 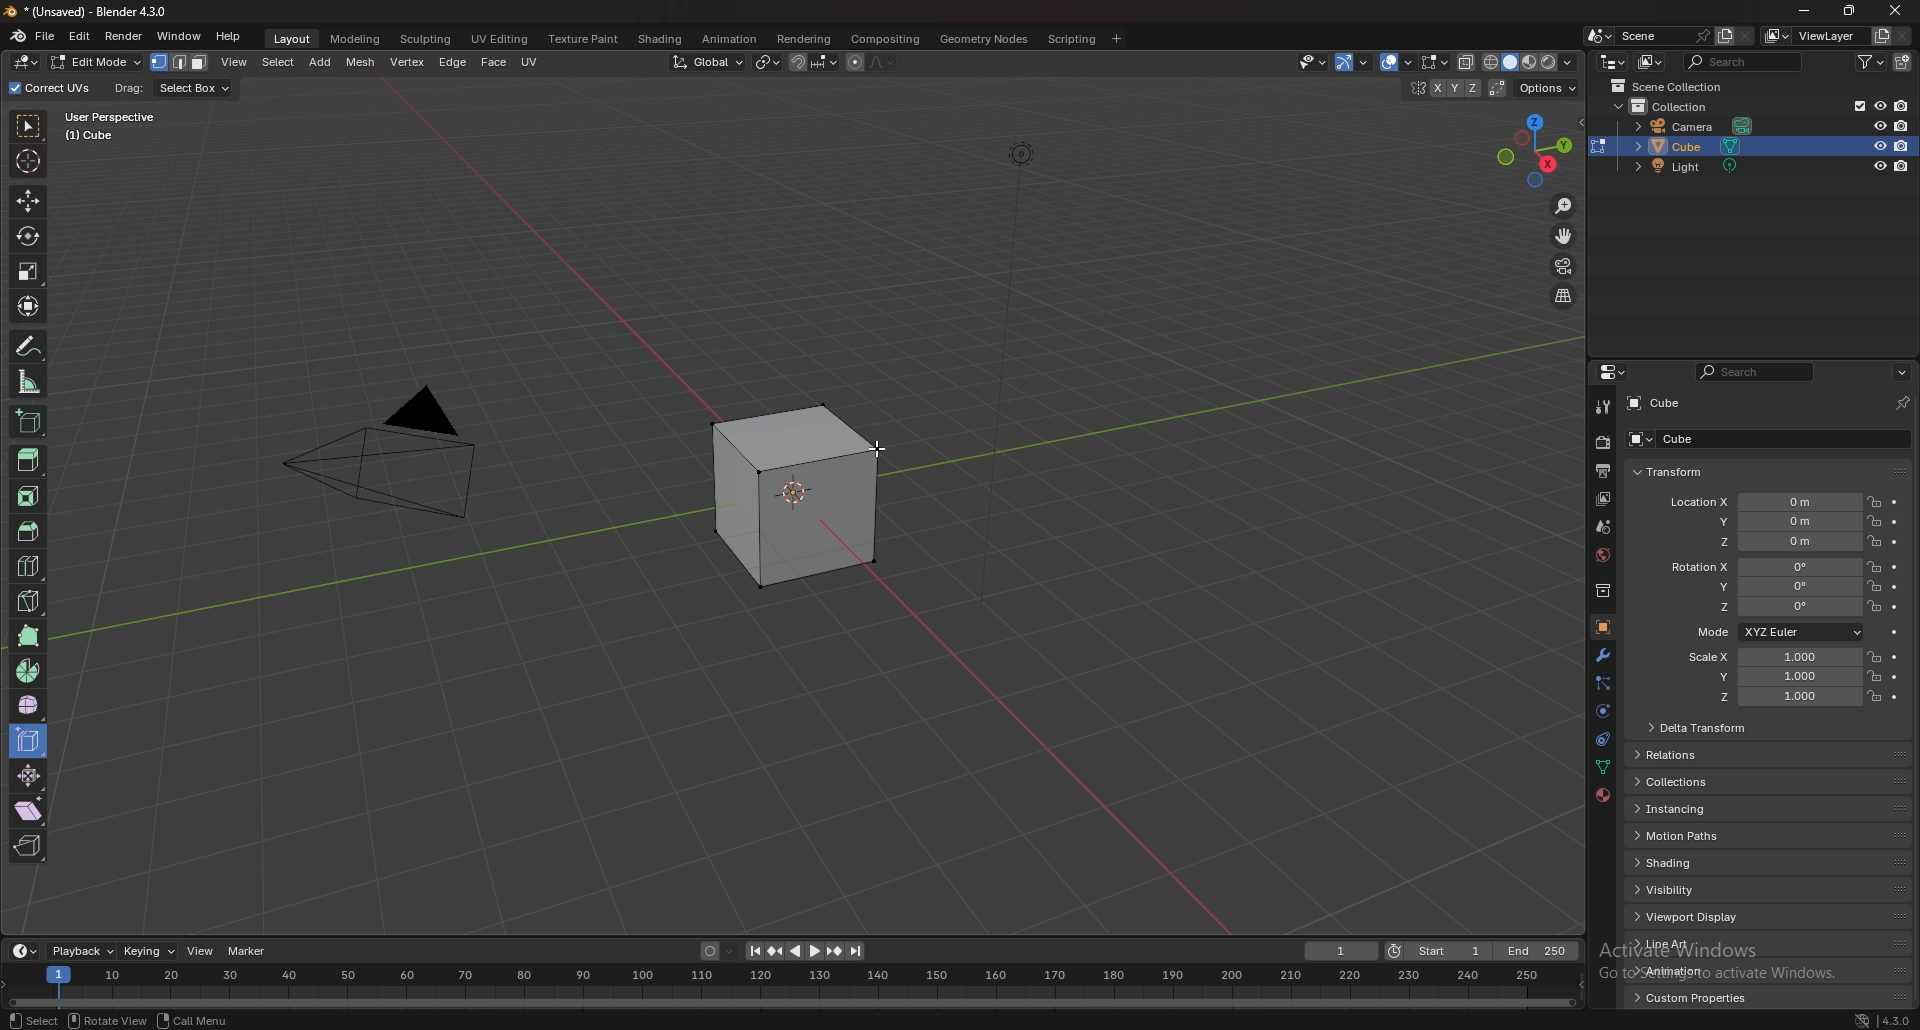 I want to click on geometry nodes, so click(x=983, y=39).